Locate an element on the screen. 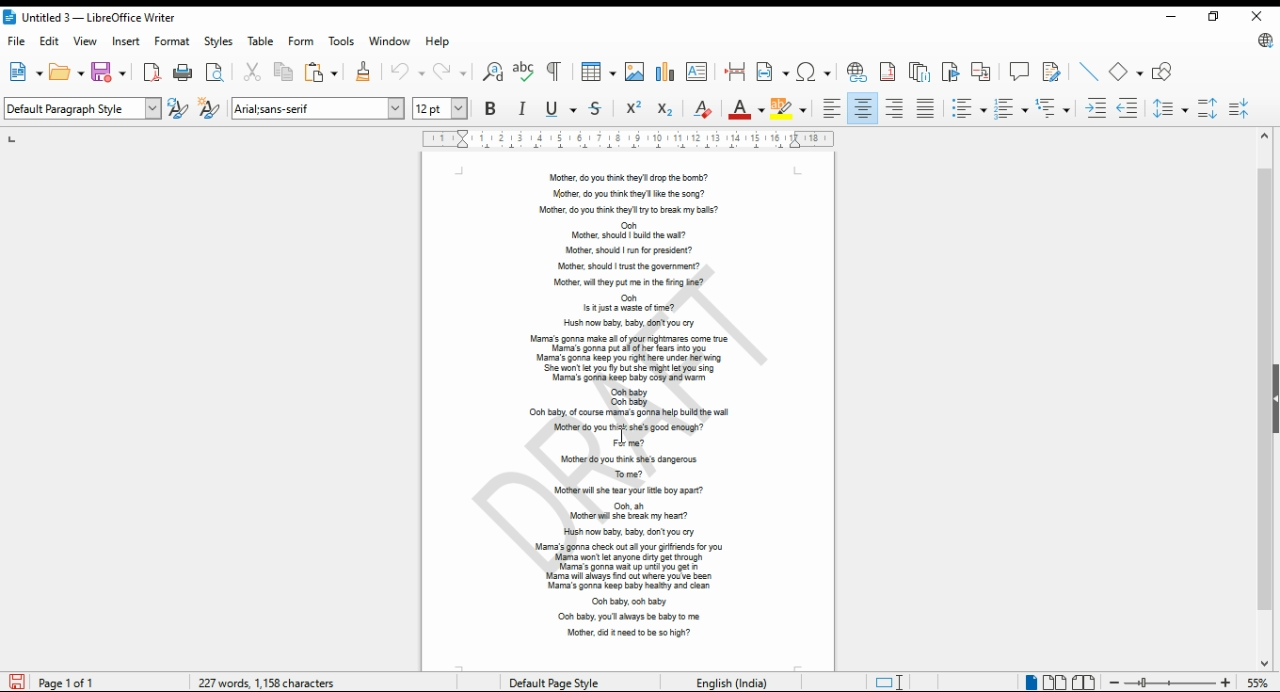 This screenshot has width=1280, height=692. print is located at coordinates (185, 72).